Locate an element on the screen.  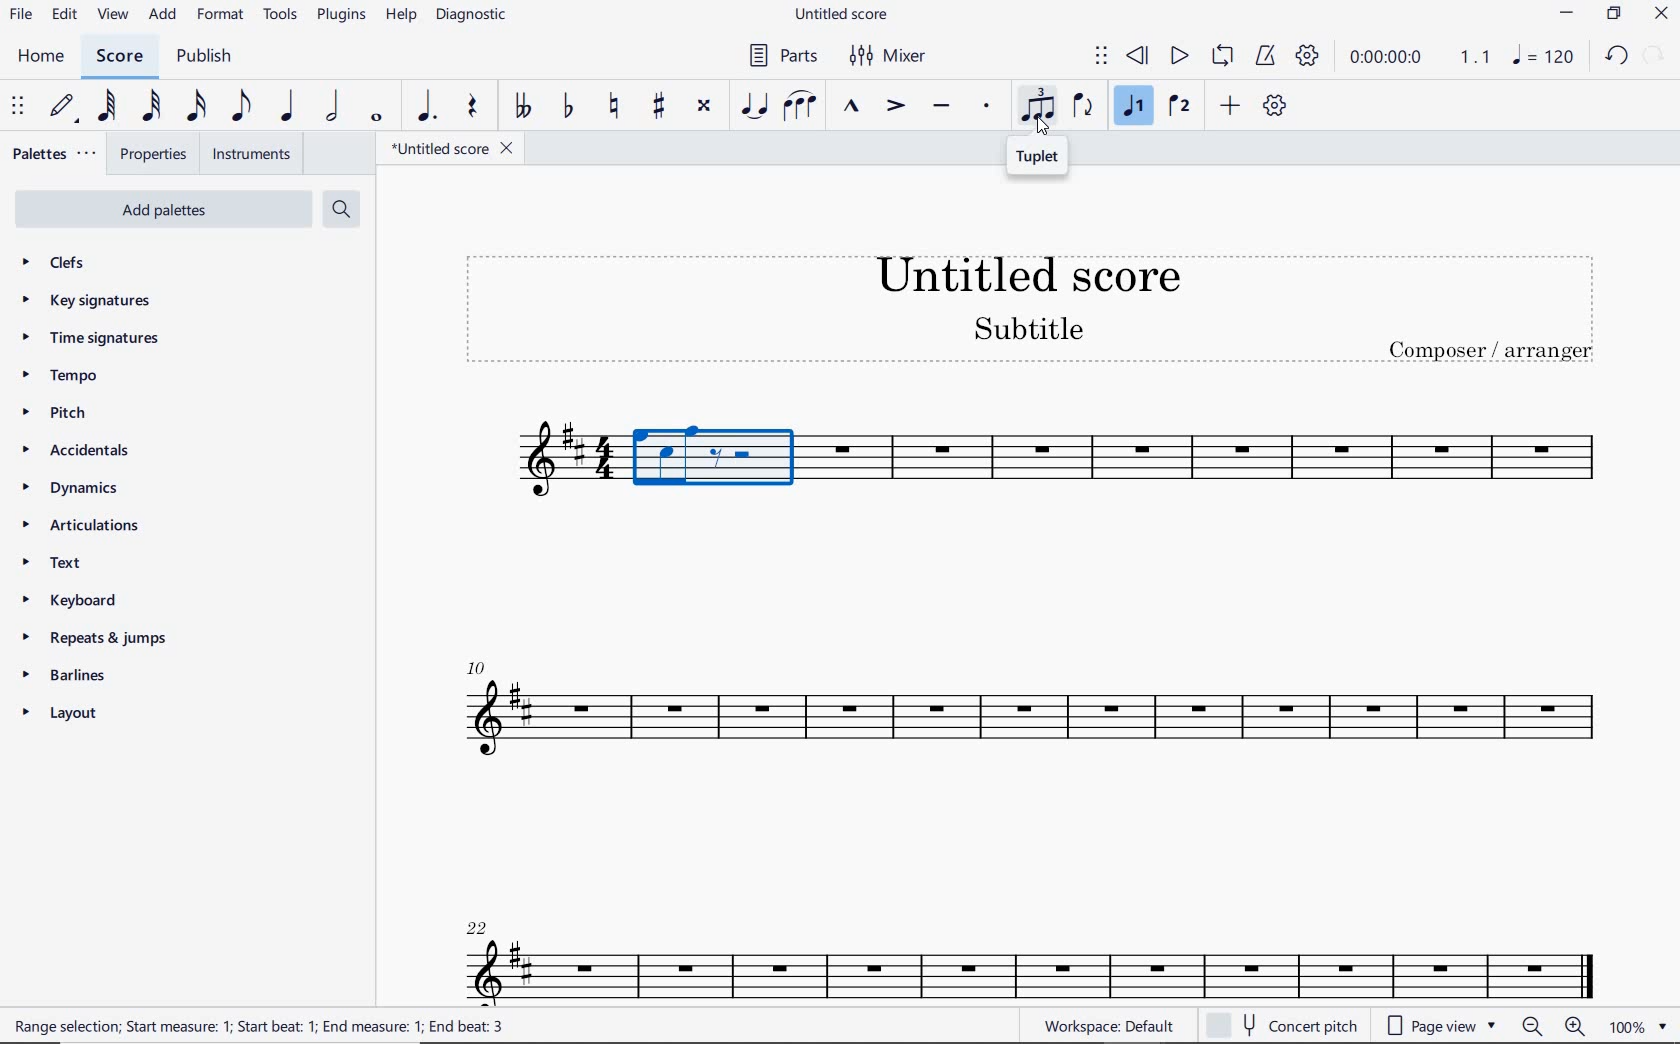
PALETTES is located at coordinates (54, 156).